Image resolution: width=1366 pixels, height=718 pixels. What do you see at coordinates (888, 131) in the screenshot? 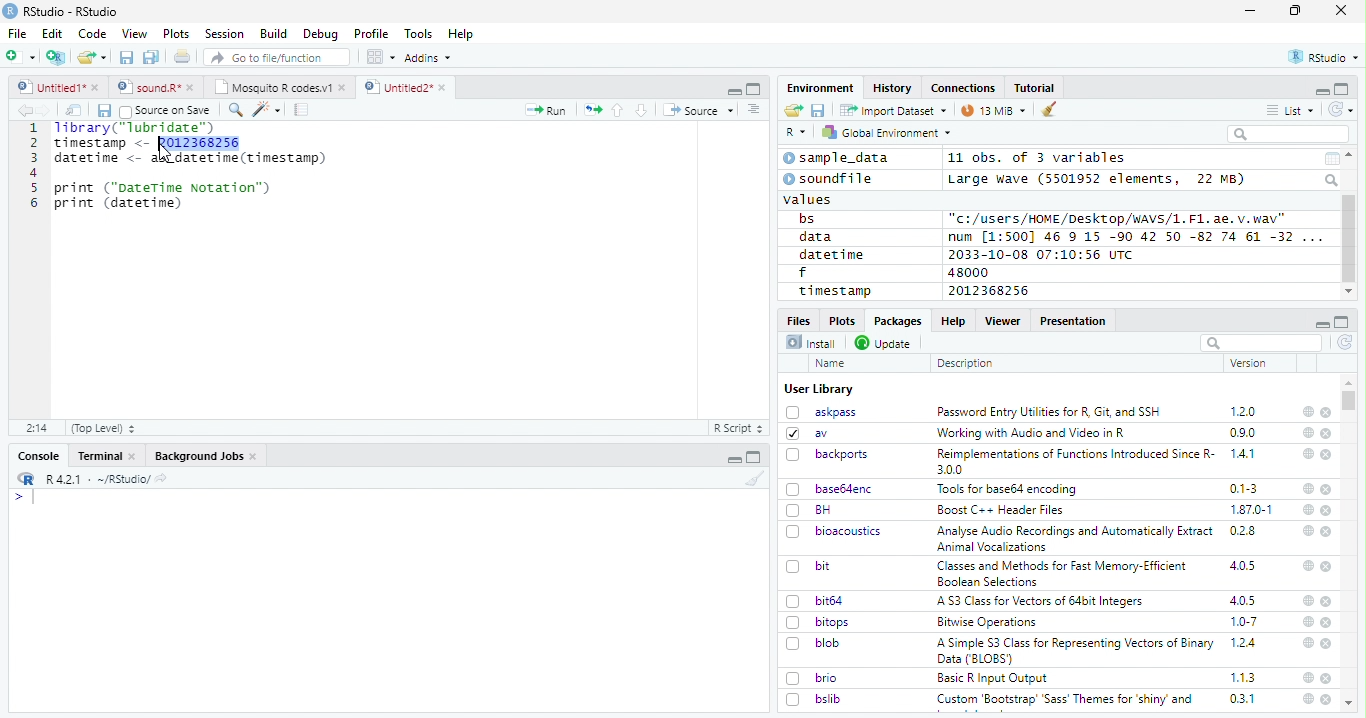
I see `Global Environment` at bounding box center [888, 131].